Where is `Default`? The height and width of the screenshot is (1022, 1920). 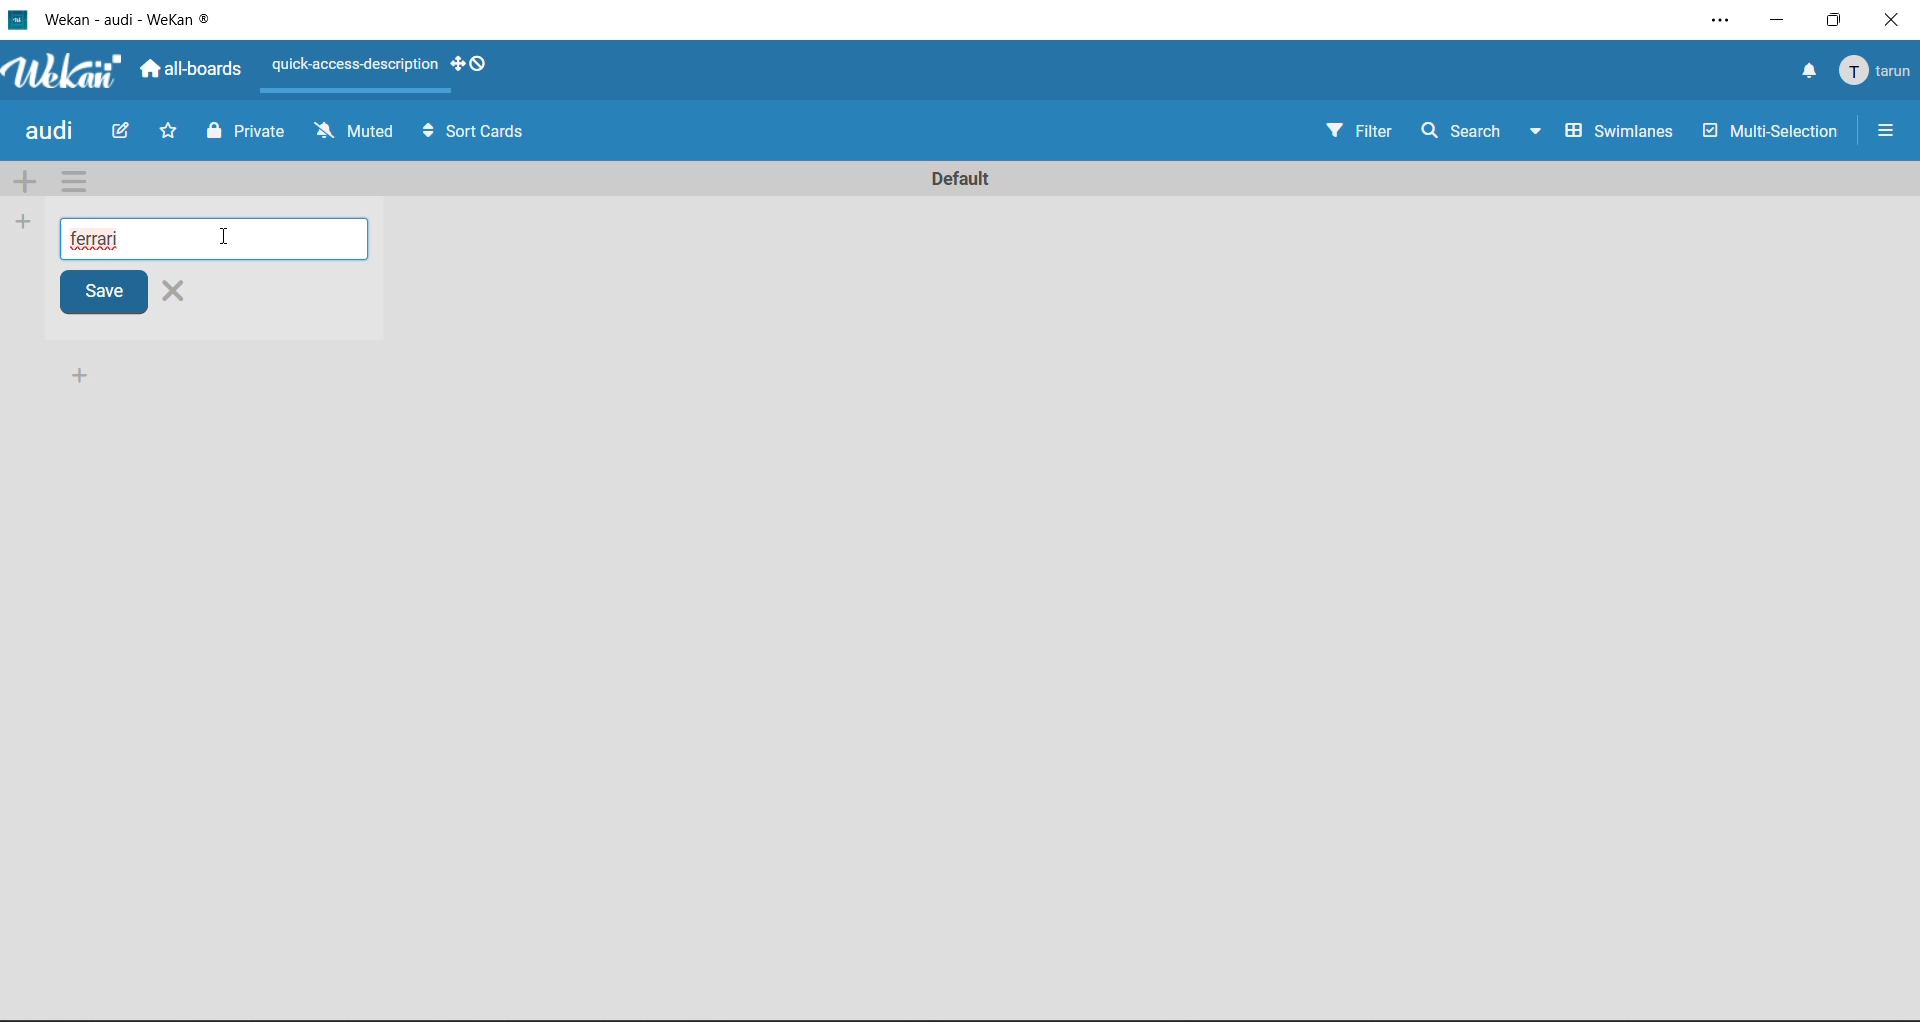 Default is located at coordinates (960, 173).